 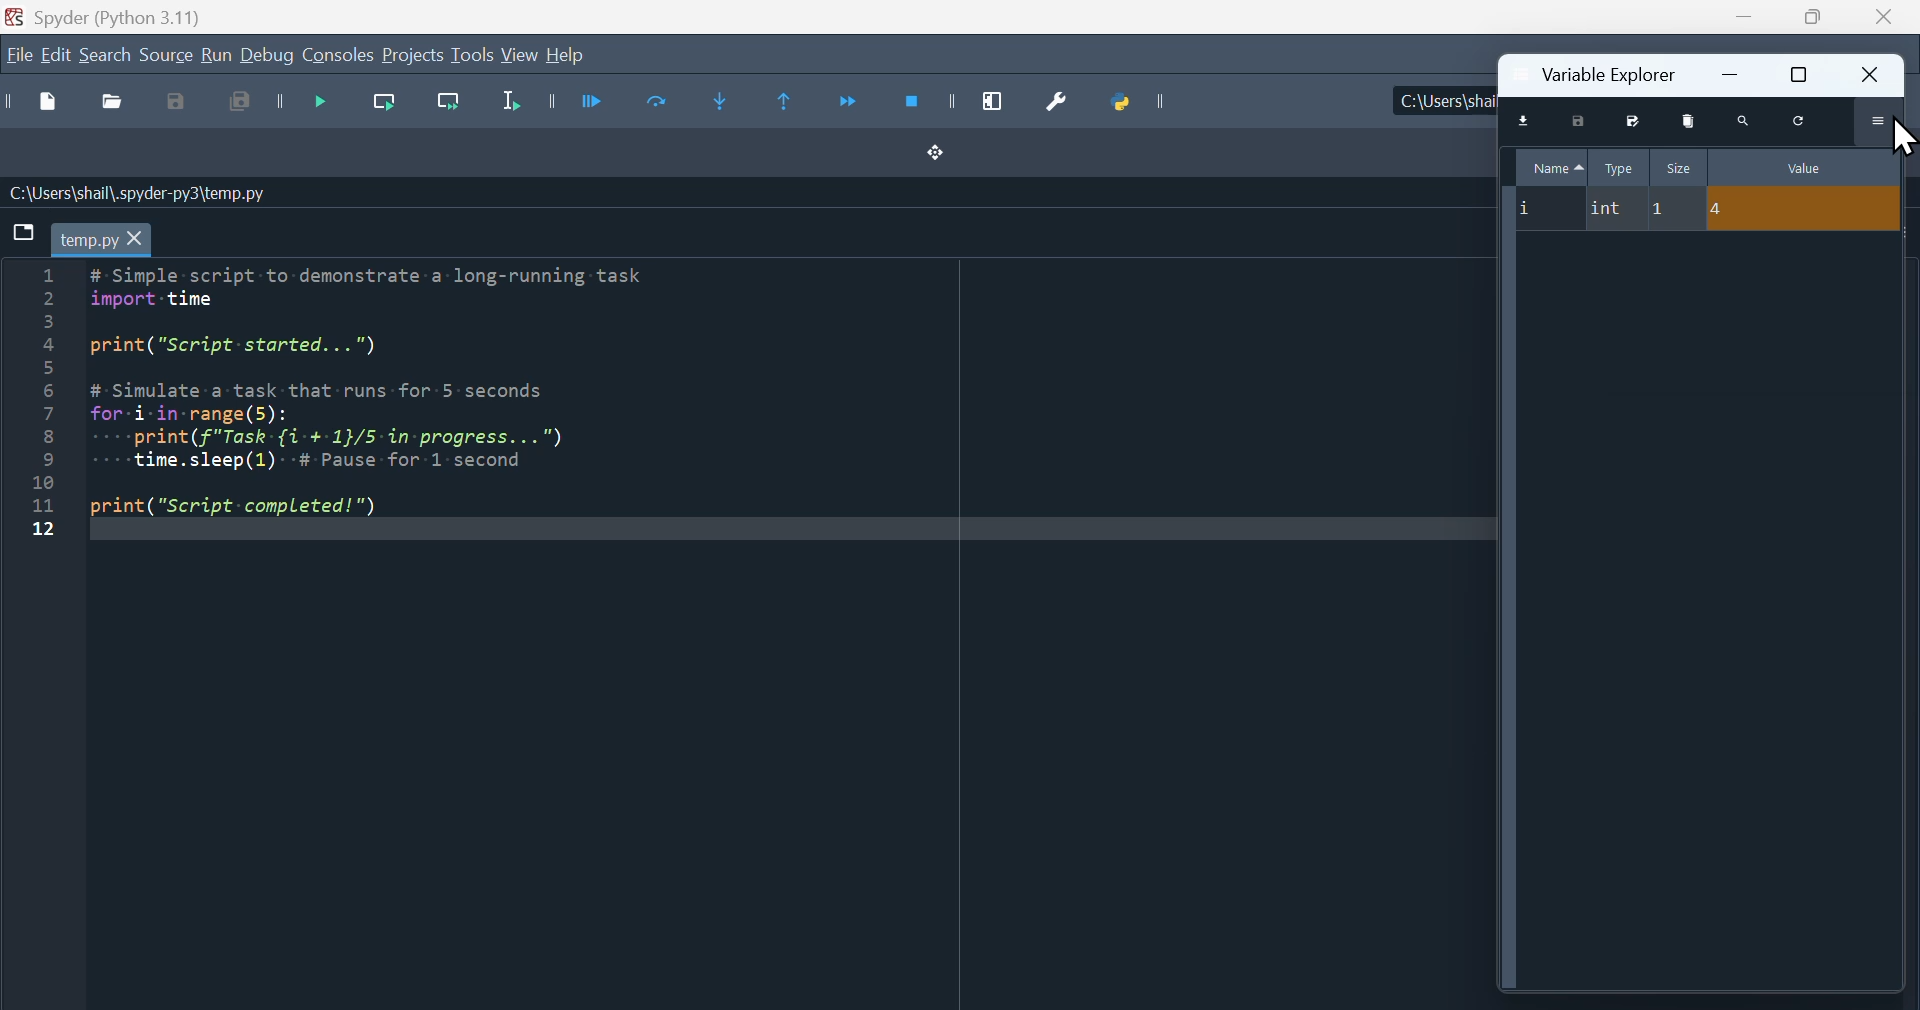 What do you see at coordinates (788, 99) in the screenshot?
I see `Execute until same function returns` at bounding box center [788, 99].